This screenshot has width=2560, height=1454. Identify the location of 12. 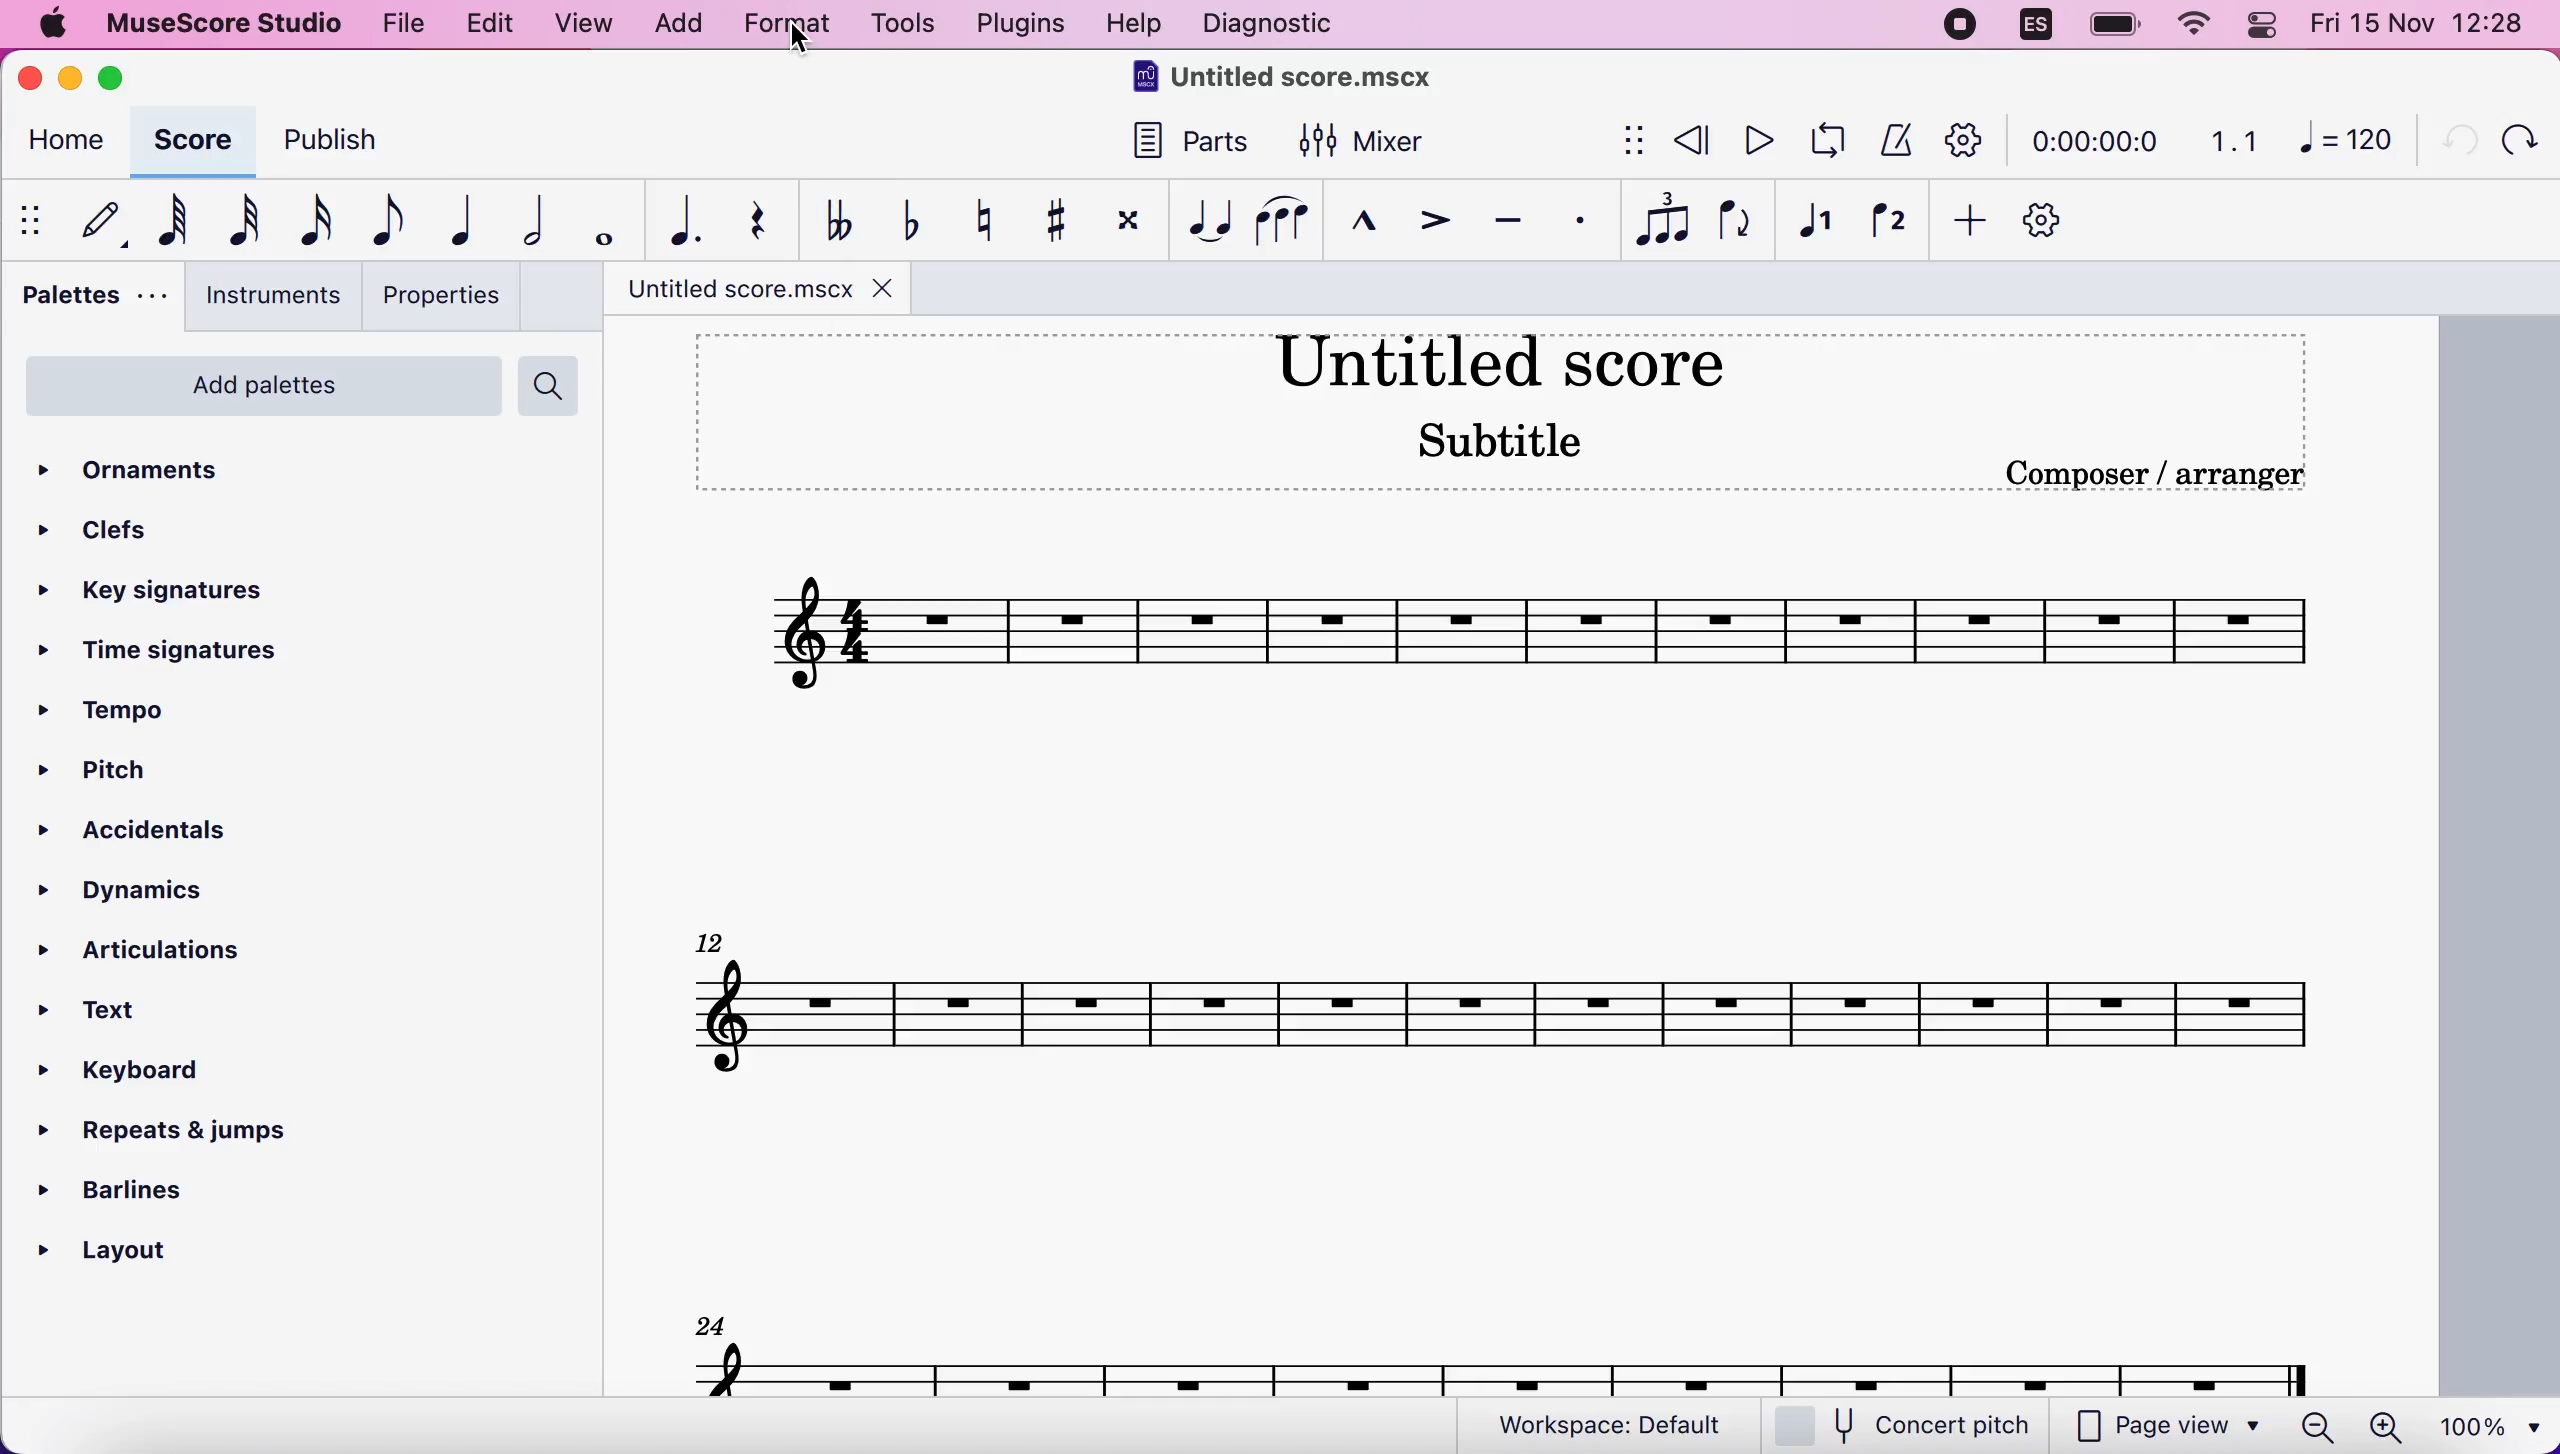
(714, 939).